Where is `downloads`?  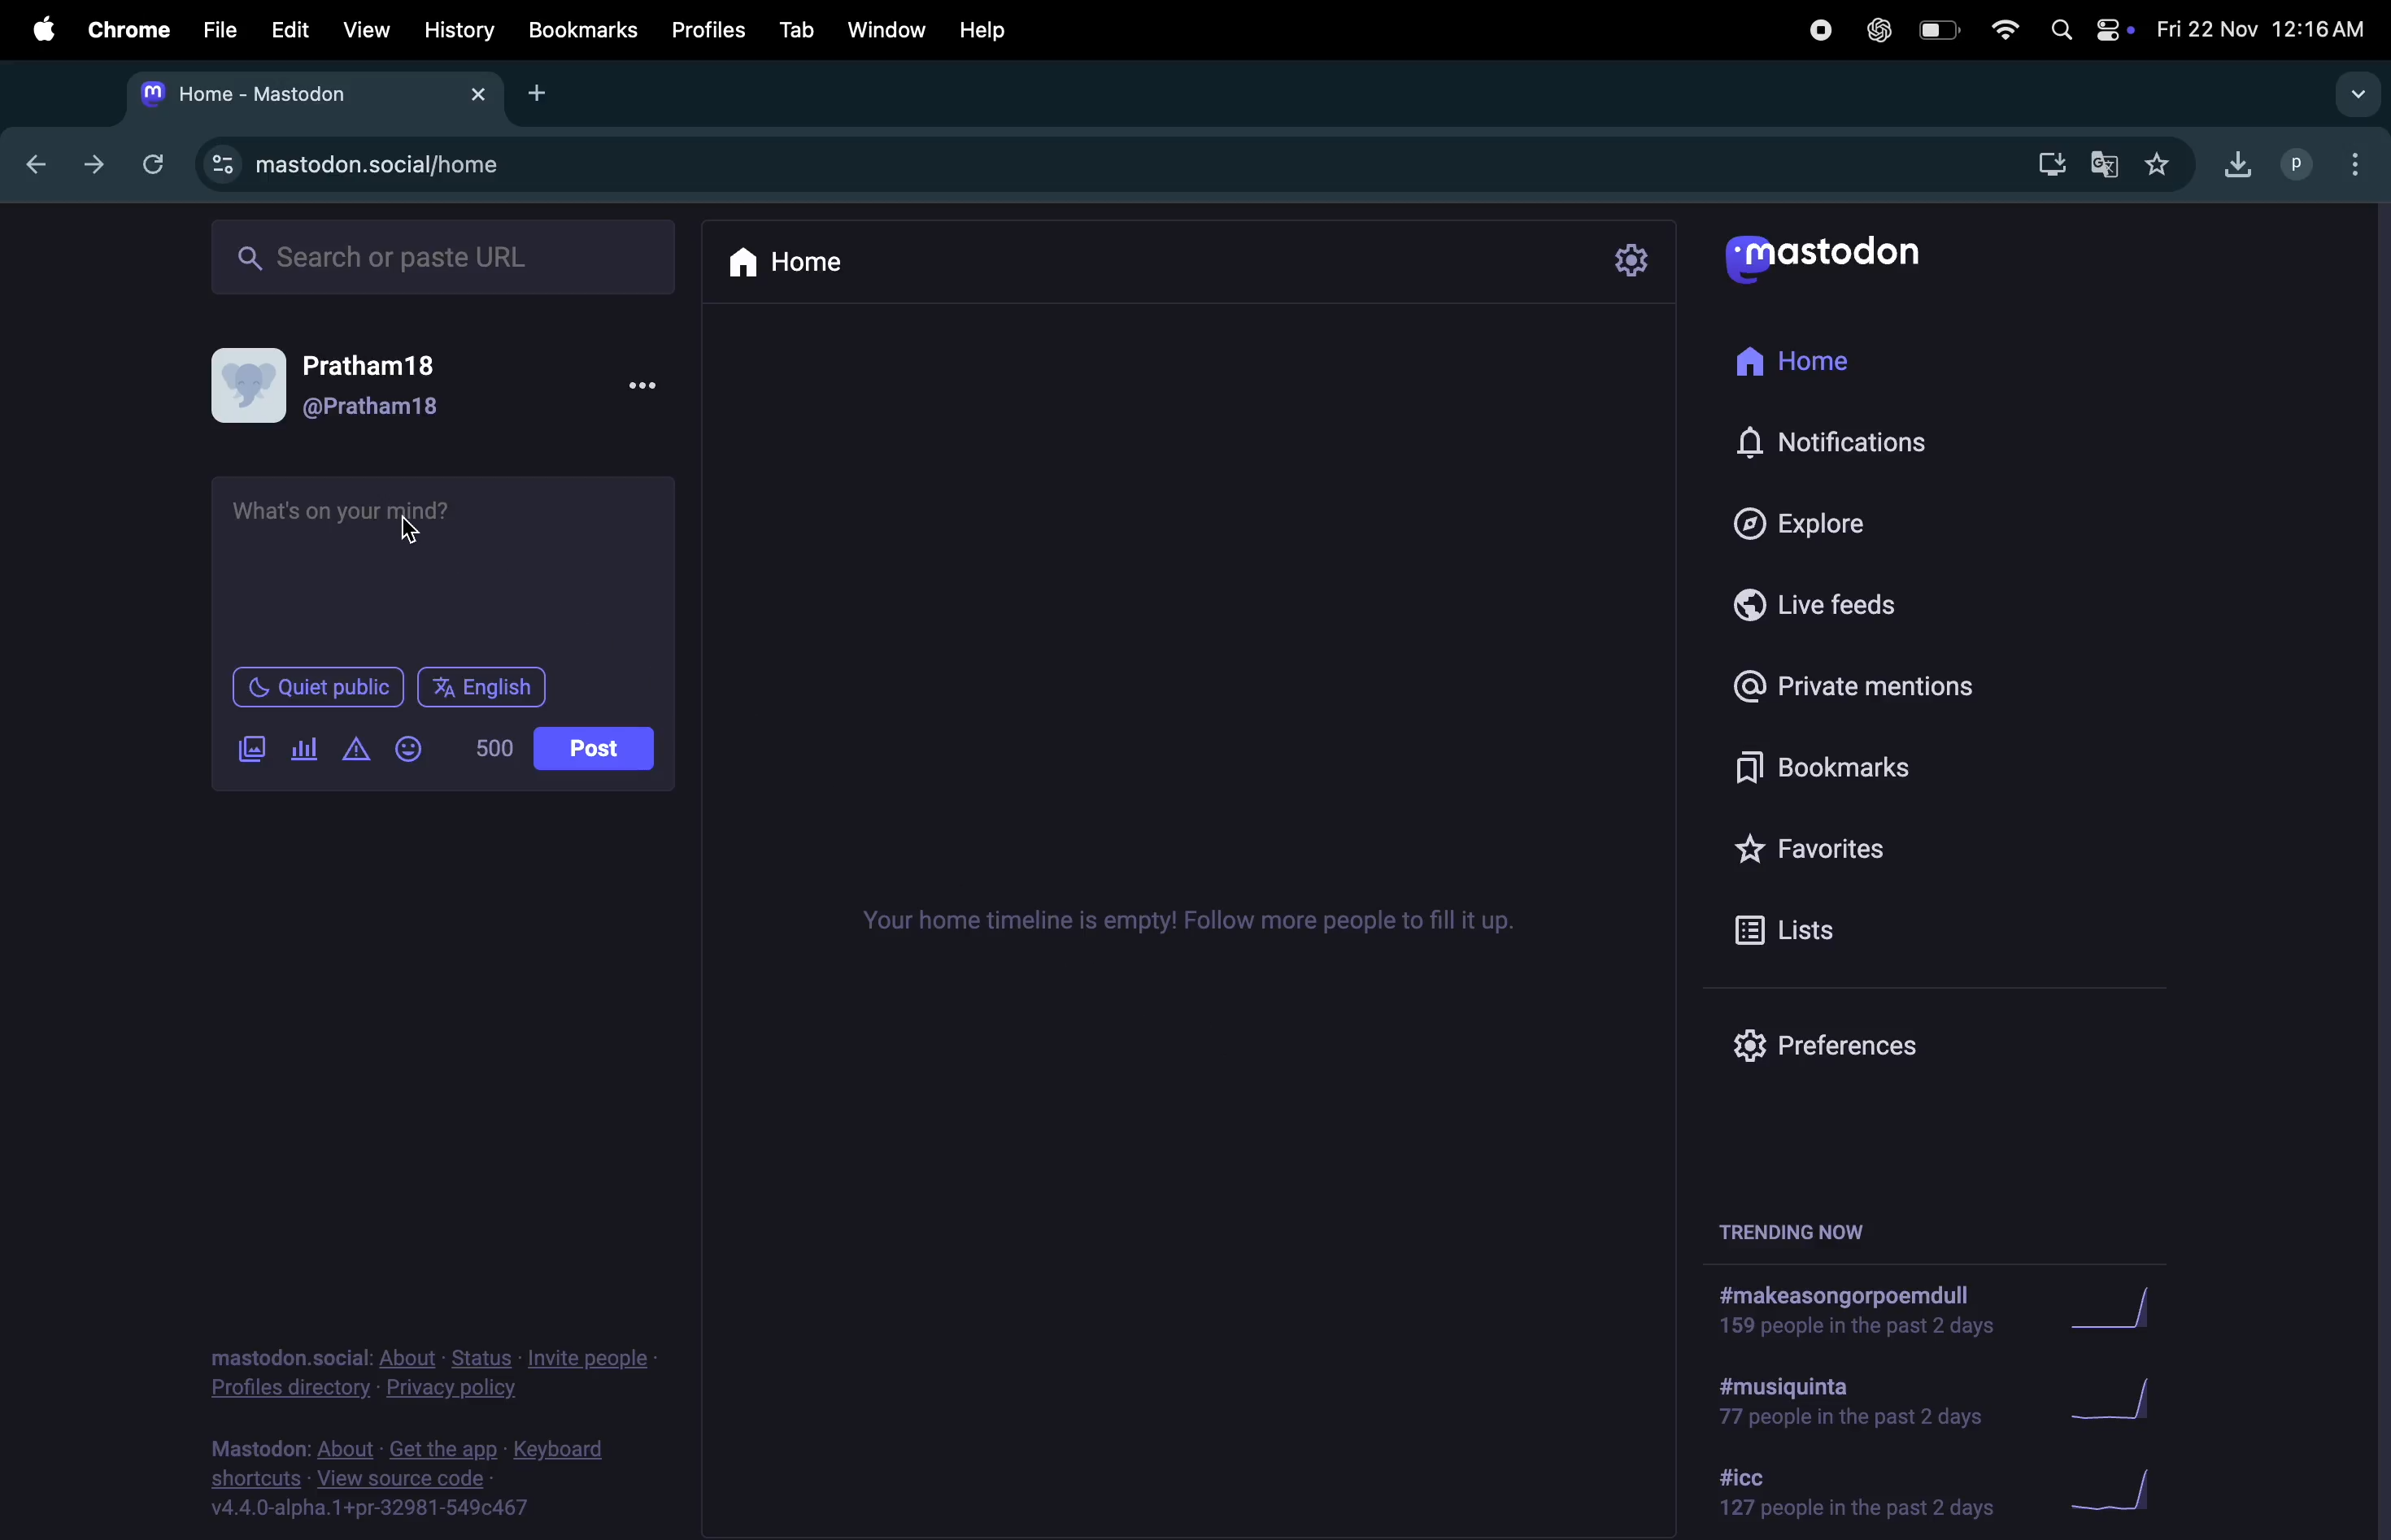 downloads is located at coordinates (2045, 166).